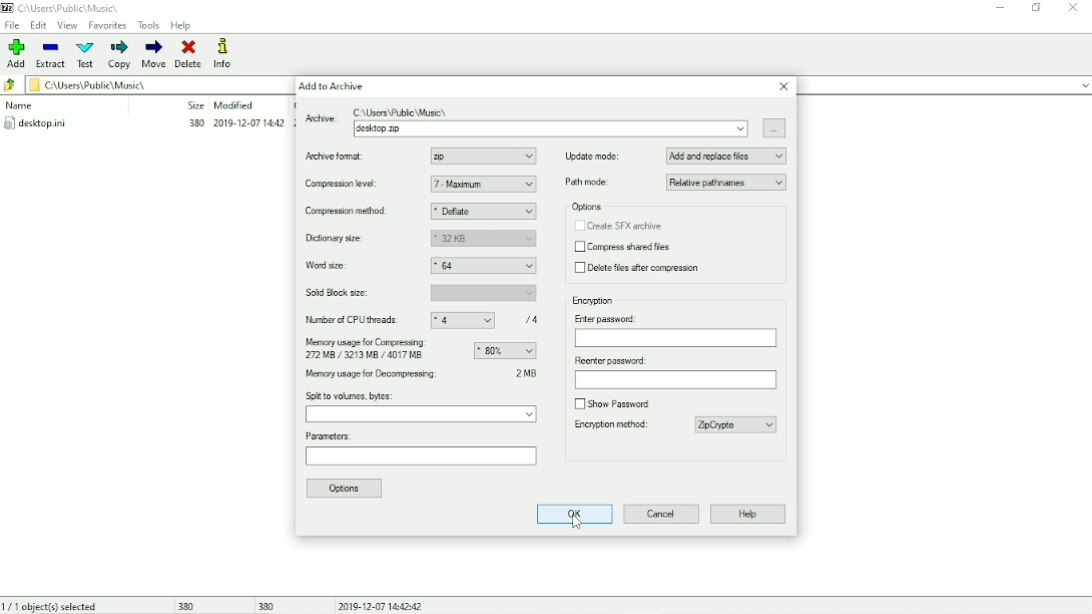 The image size is (1092, 614). What do you see at coordinates (420, 349) in the screenshot?
I see `Memory usage for compressing` at bounding box center [420, 349].